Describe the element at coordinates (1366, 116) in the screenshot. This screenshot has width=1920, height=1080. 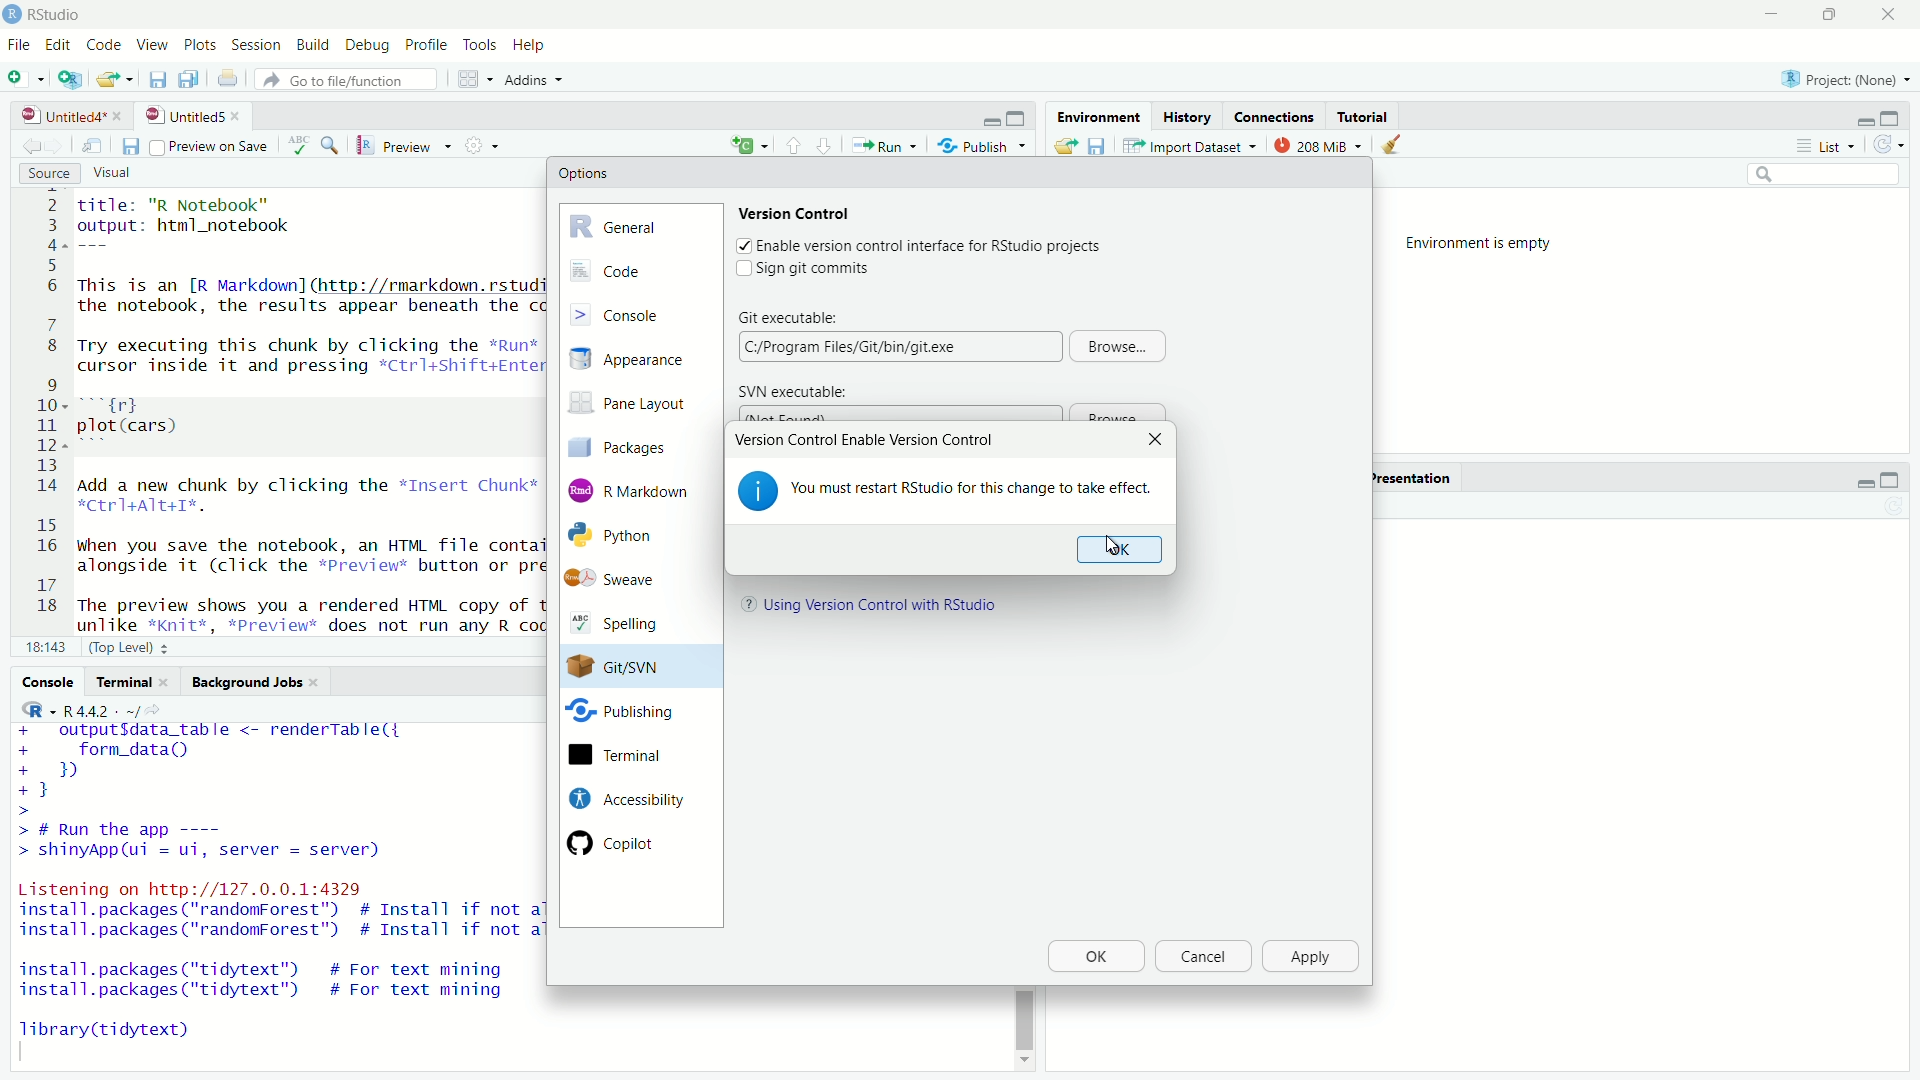
I see `Tutorial` at that location.